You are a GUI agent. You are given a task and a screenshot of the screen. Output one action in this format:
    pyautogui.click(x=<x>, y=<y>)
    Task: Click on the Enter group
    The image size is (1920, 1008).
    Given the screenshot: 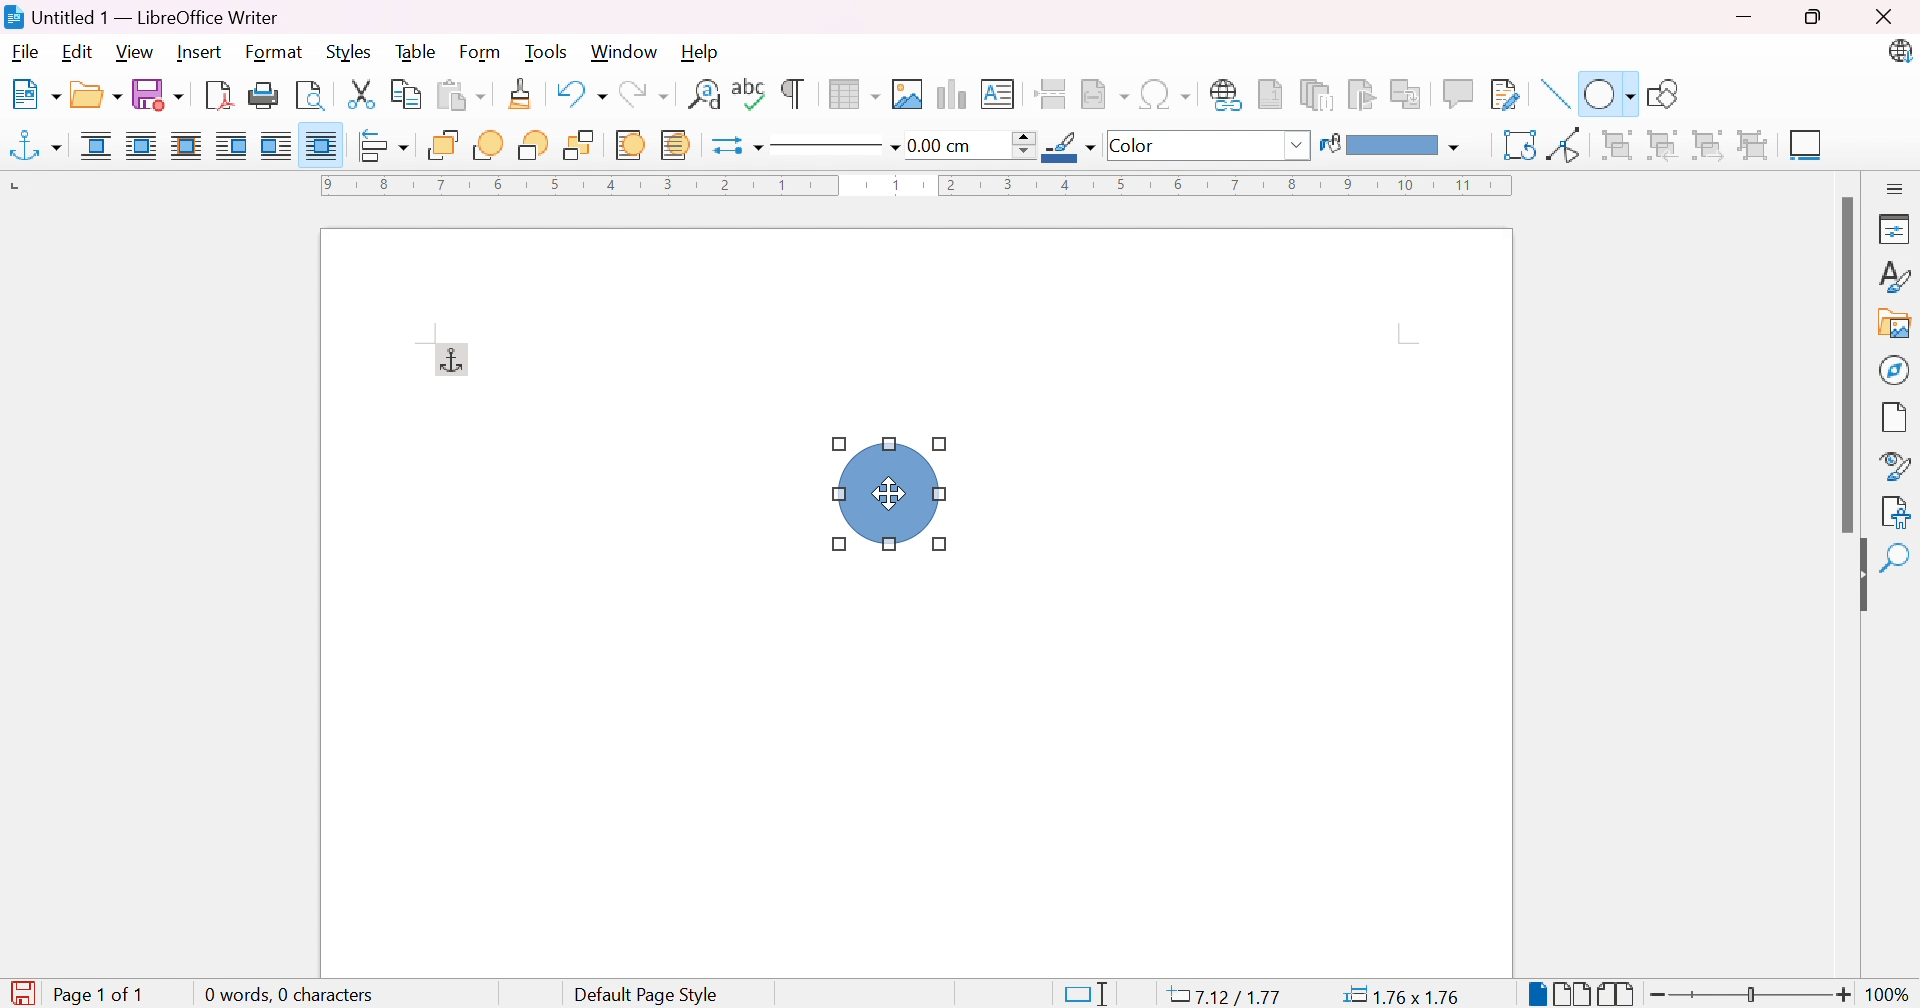 What is the action you would take?
    pyautogui.click(x=1663, y=147)
    